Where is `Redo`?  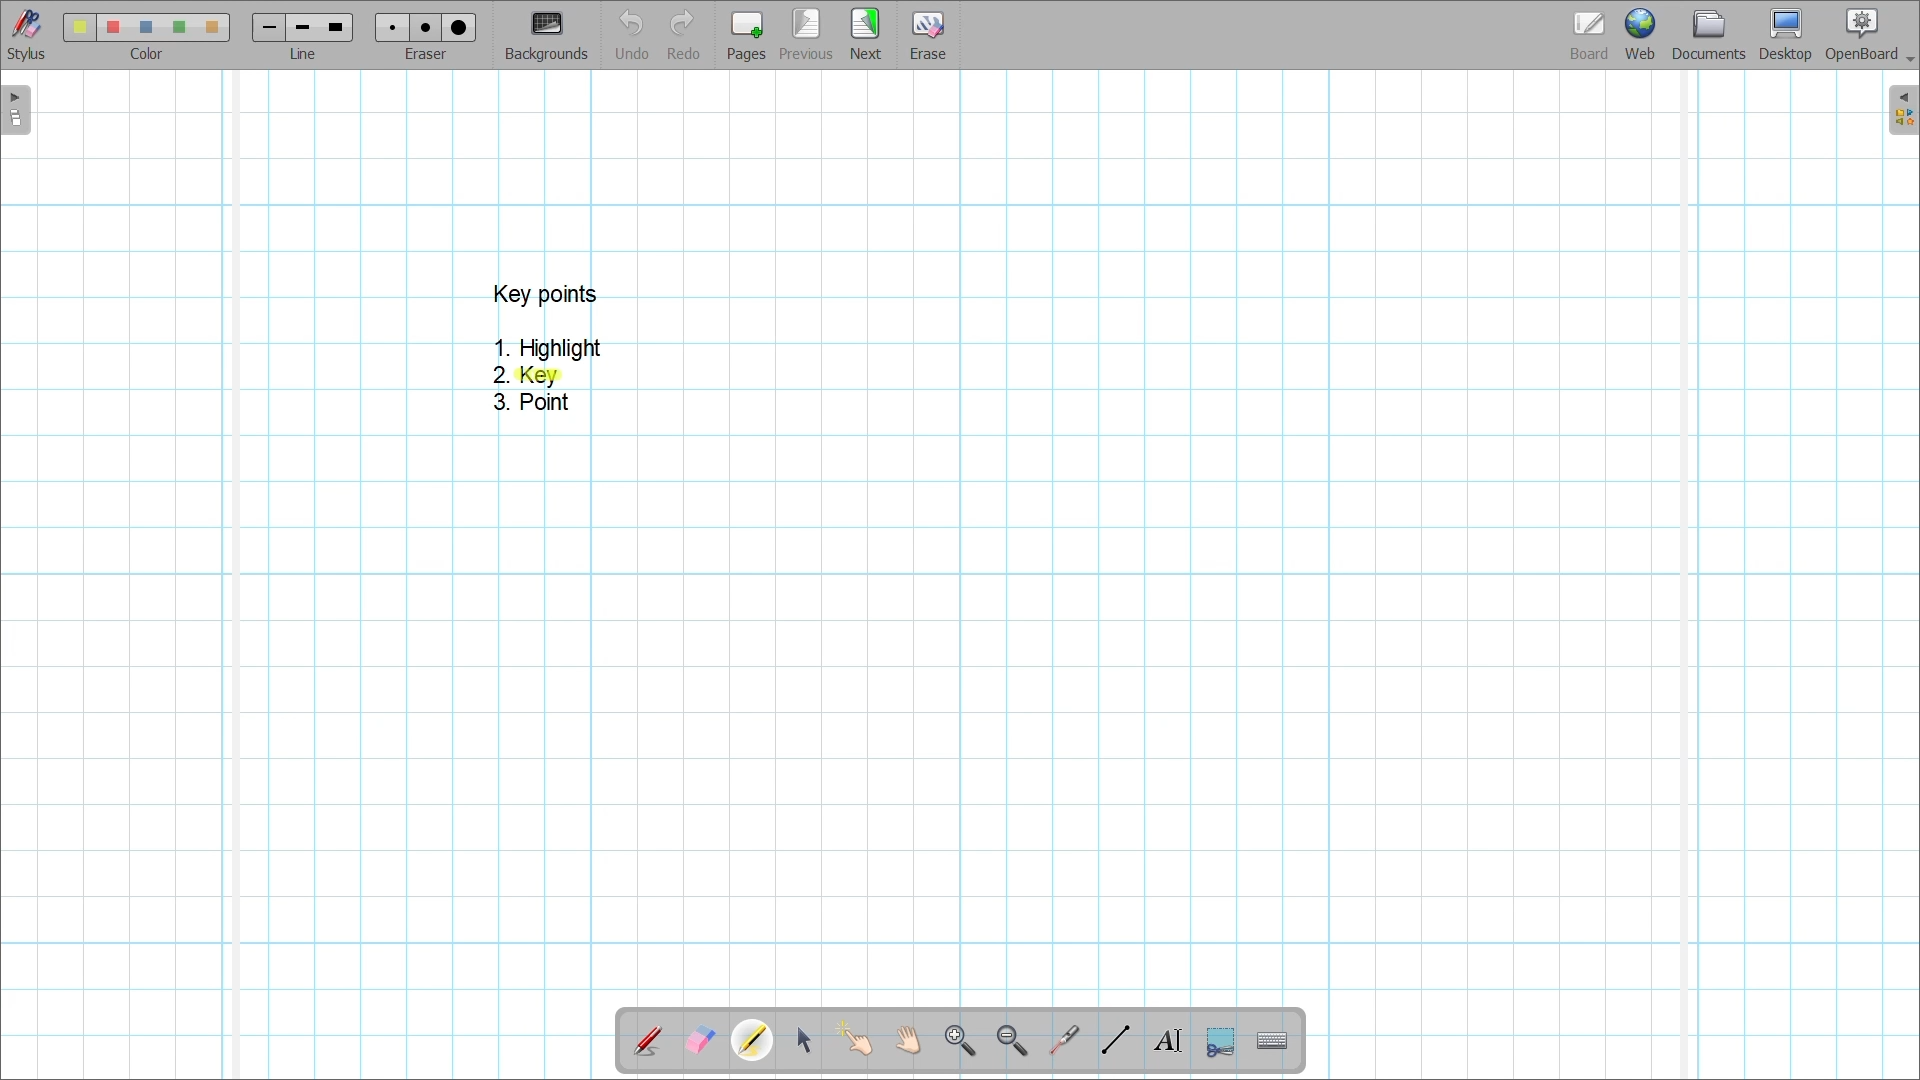
Redo is located at coordinates (684, 34).